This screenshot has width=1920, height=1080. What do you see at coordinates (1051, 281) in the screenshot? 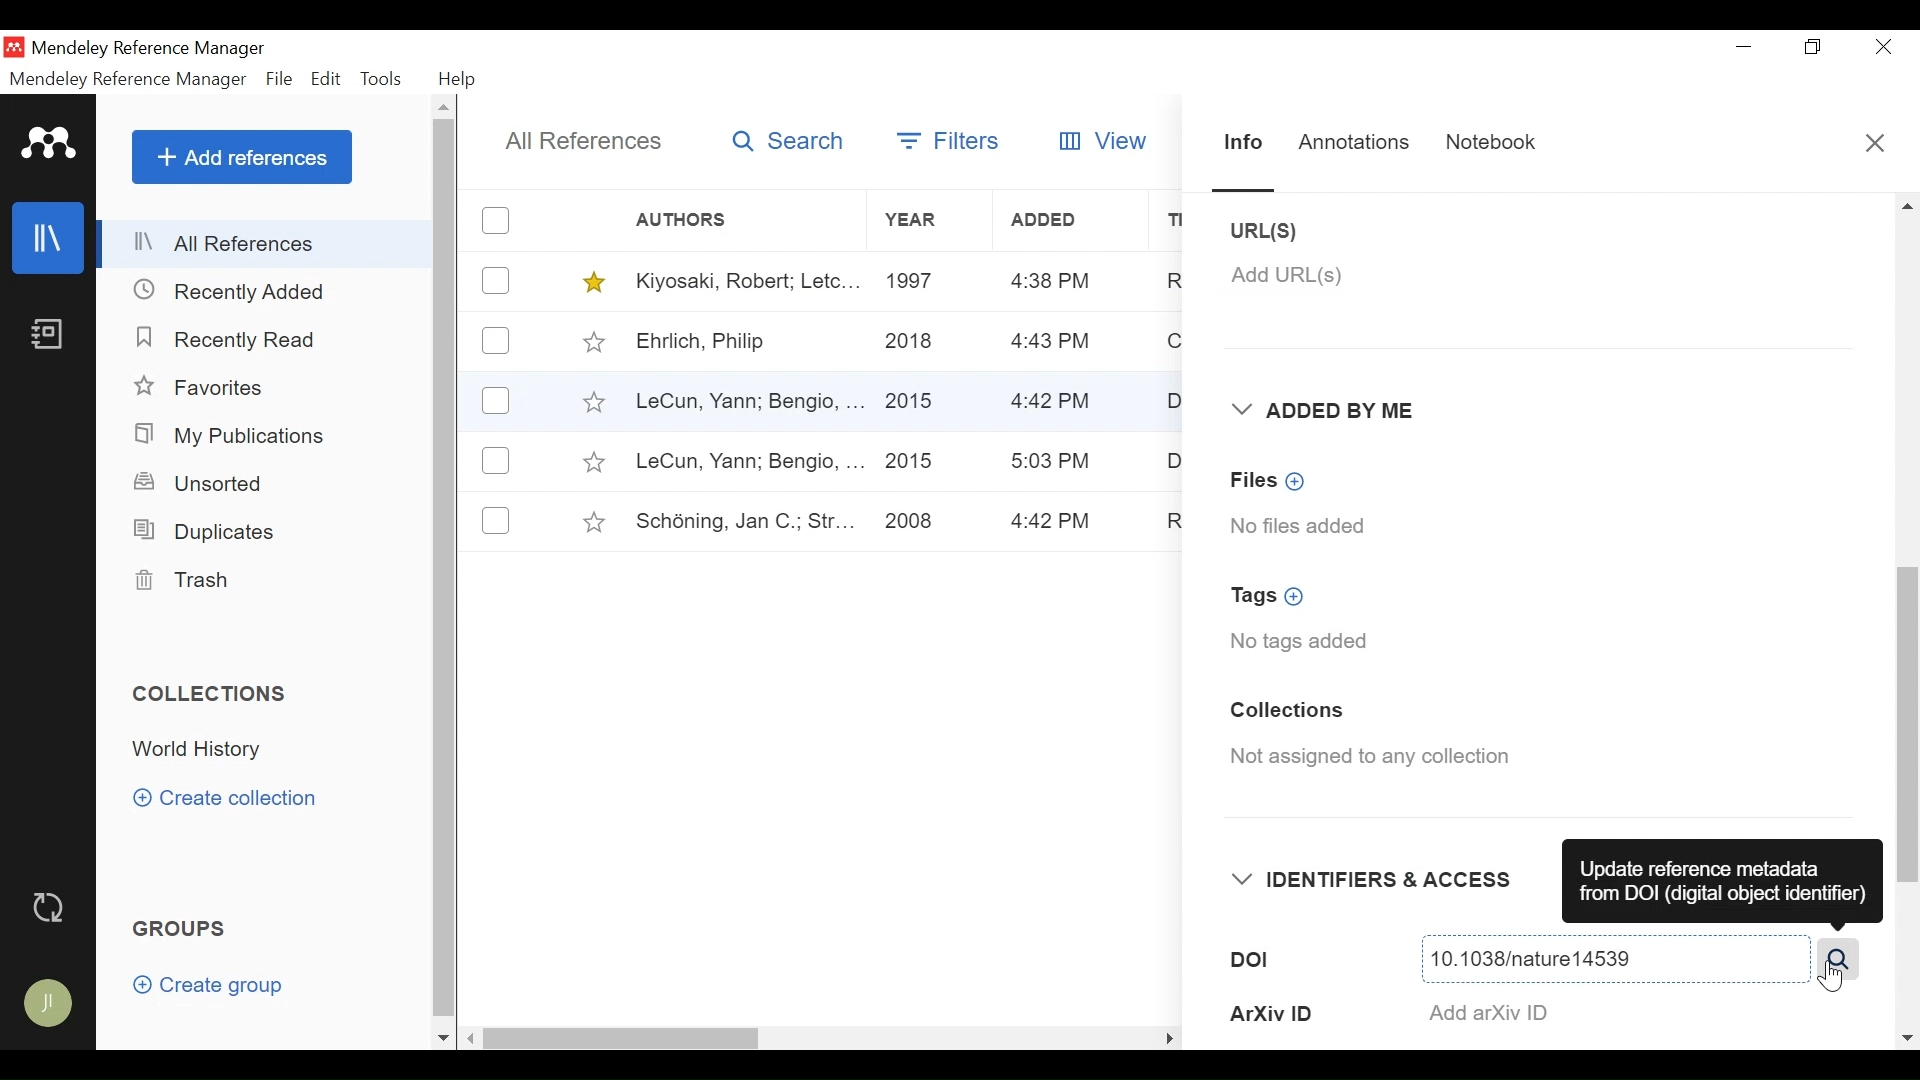
I see `4:38 PM` at bounding box center [1051, 281].